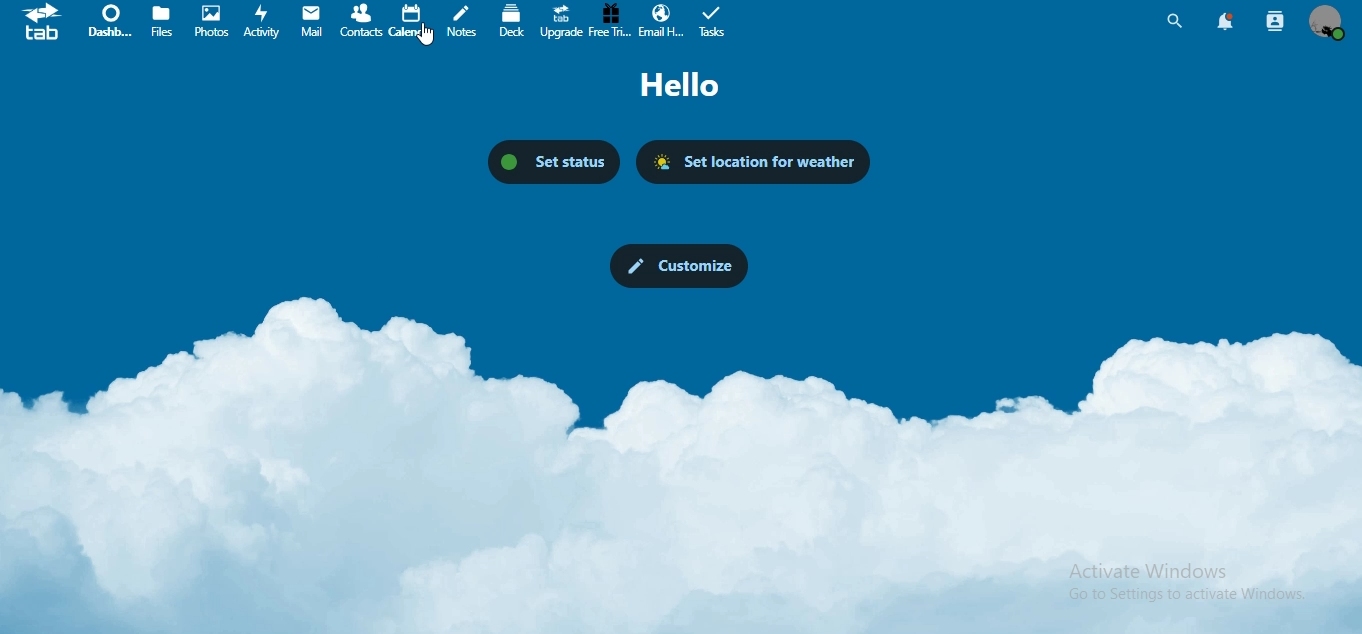  What do you see at coordinates (610, 20) in the screenshot?
I see `free trial` at bounding box center [610, 20].